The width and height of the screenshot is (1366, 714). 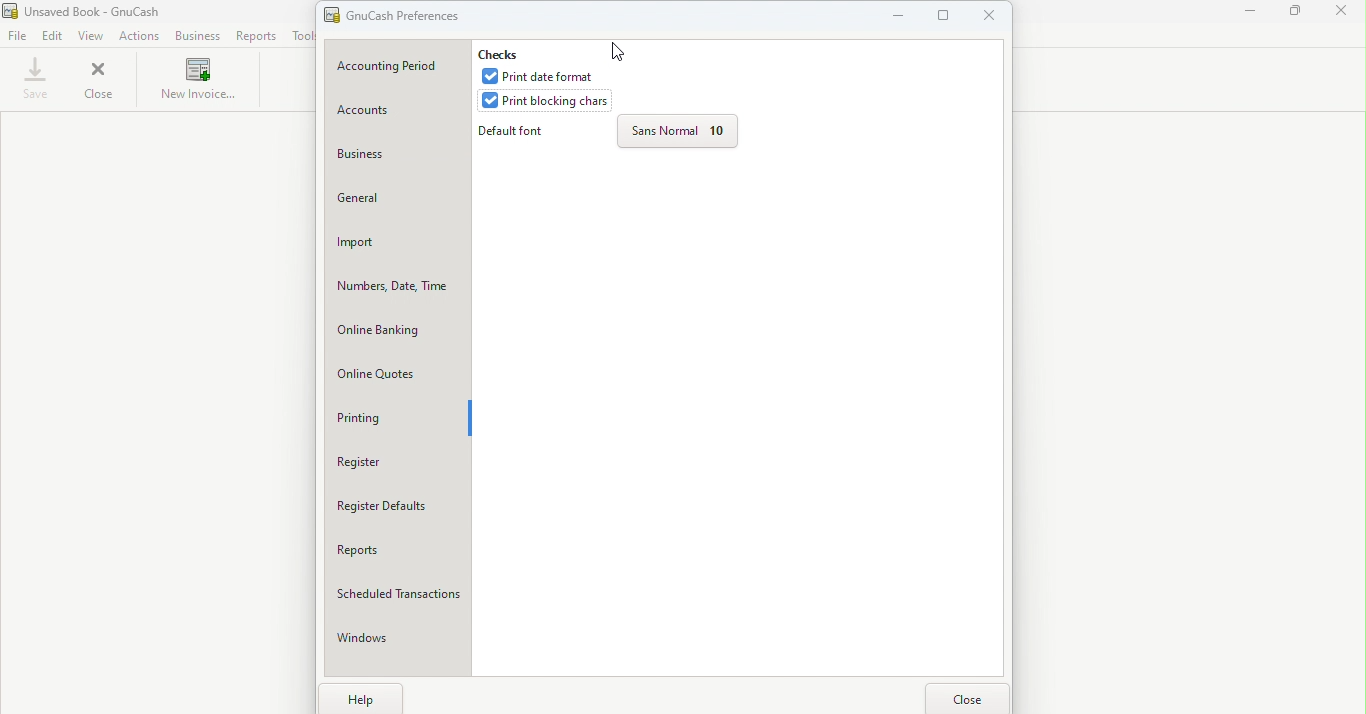 I want to click on Sans normal 10, so click(x=676, y=133).